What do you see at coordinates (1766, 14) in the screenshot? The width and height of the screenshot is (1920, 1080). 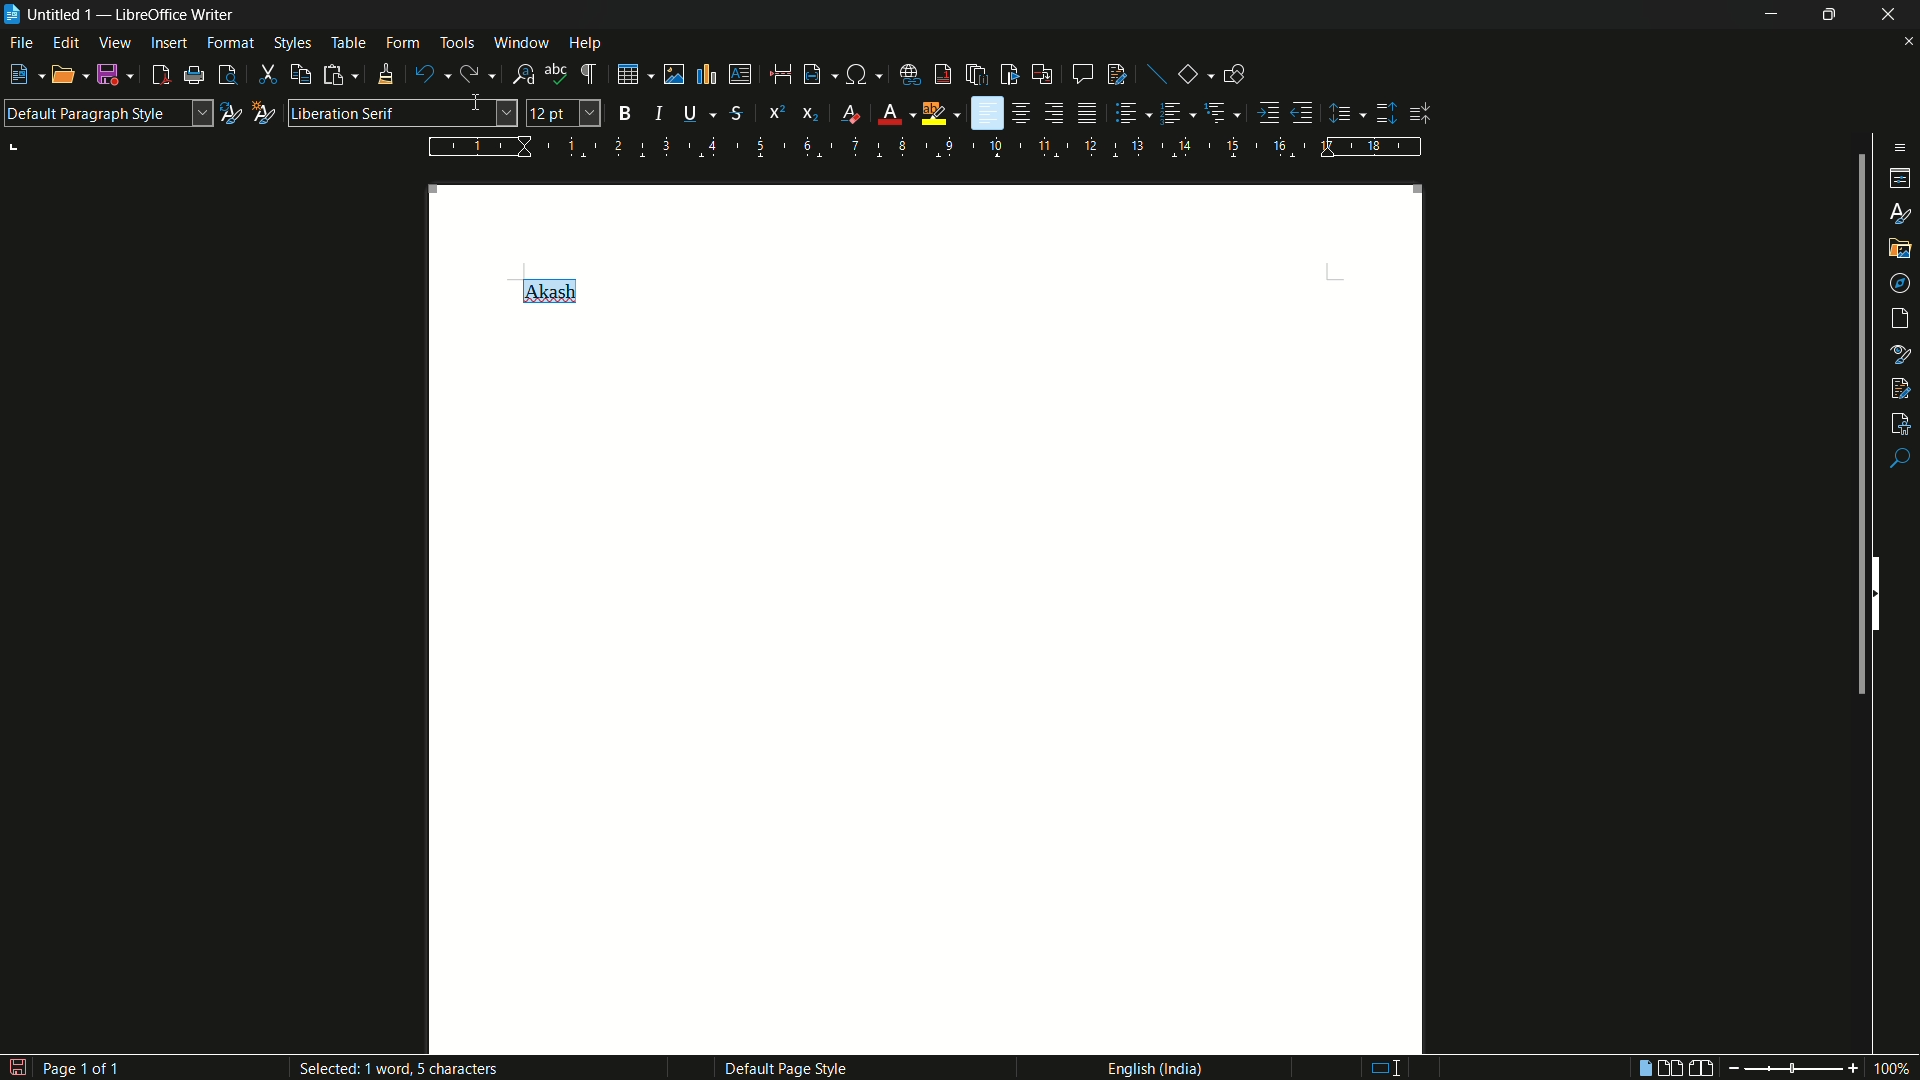 I see `minimize` at bounding box center [1766, 14].